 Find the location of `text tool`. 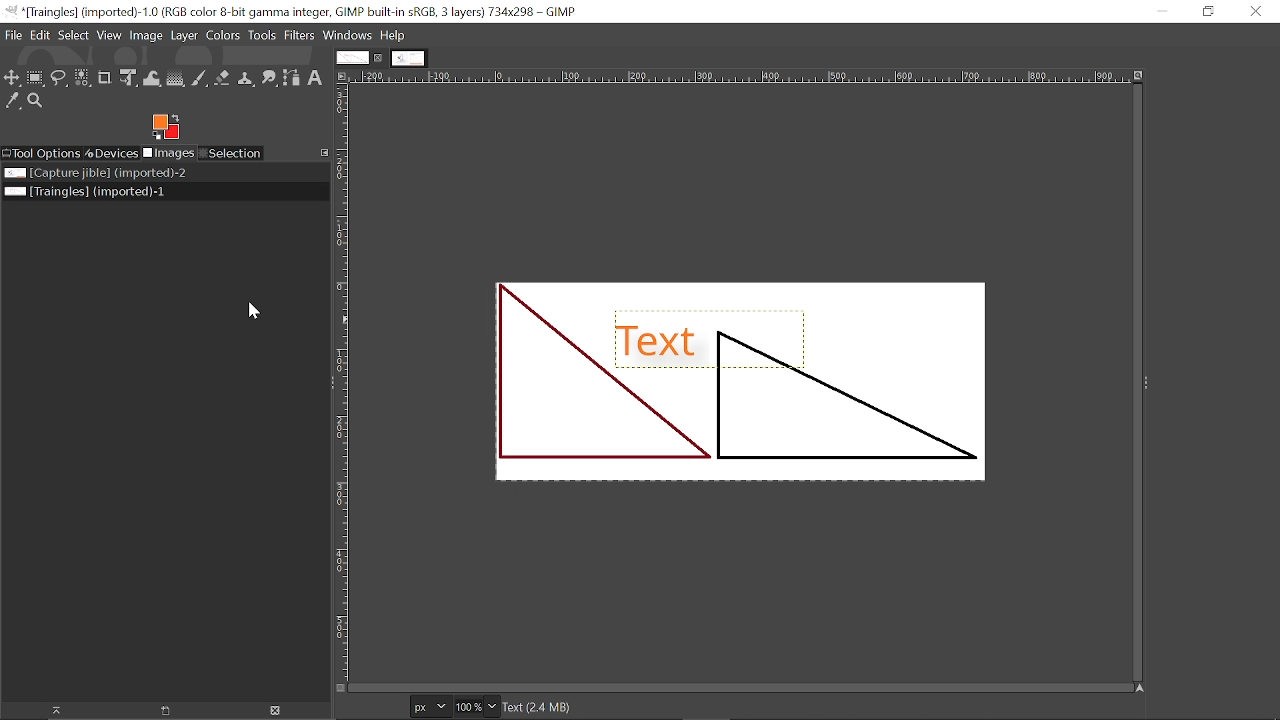

text tool is located at coordinates (316, 79).